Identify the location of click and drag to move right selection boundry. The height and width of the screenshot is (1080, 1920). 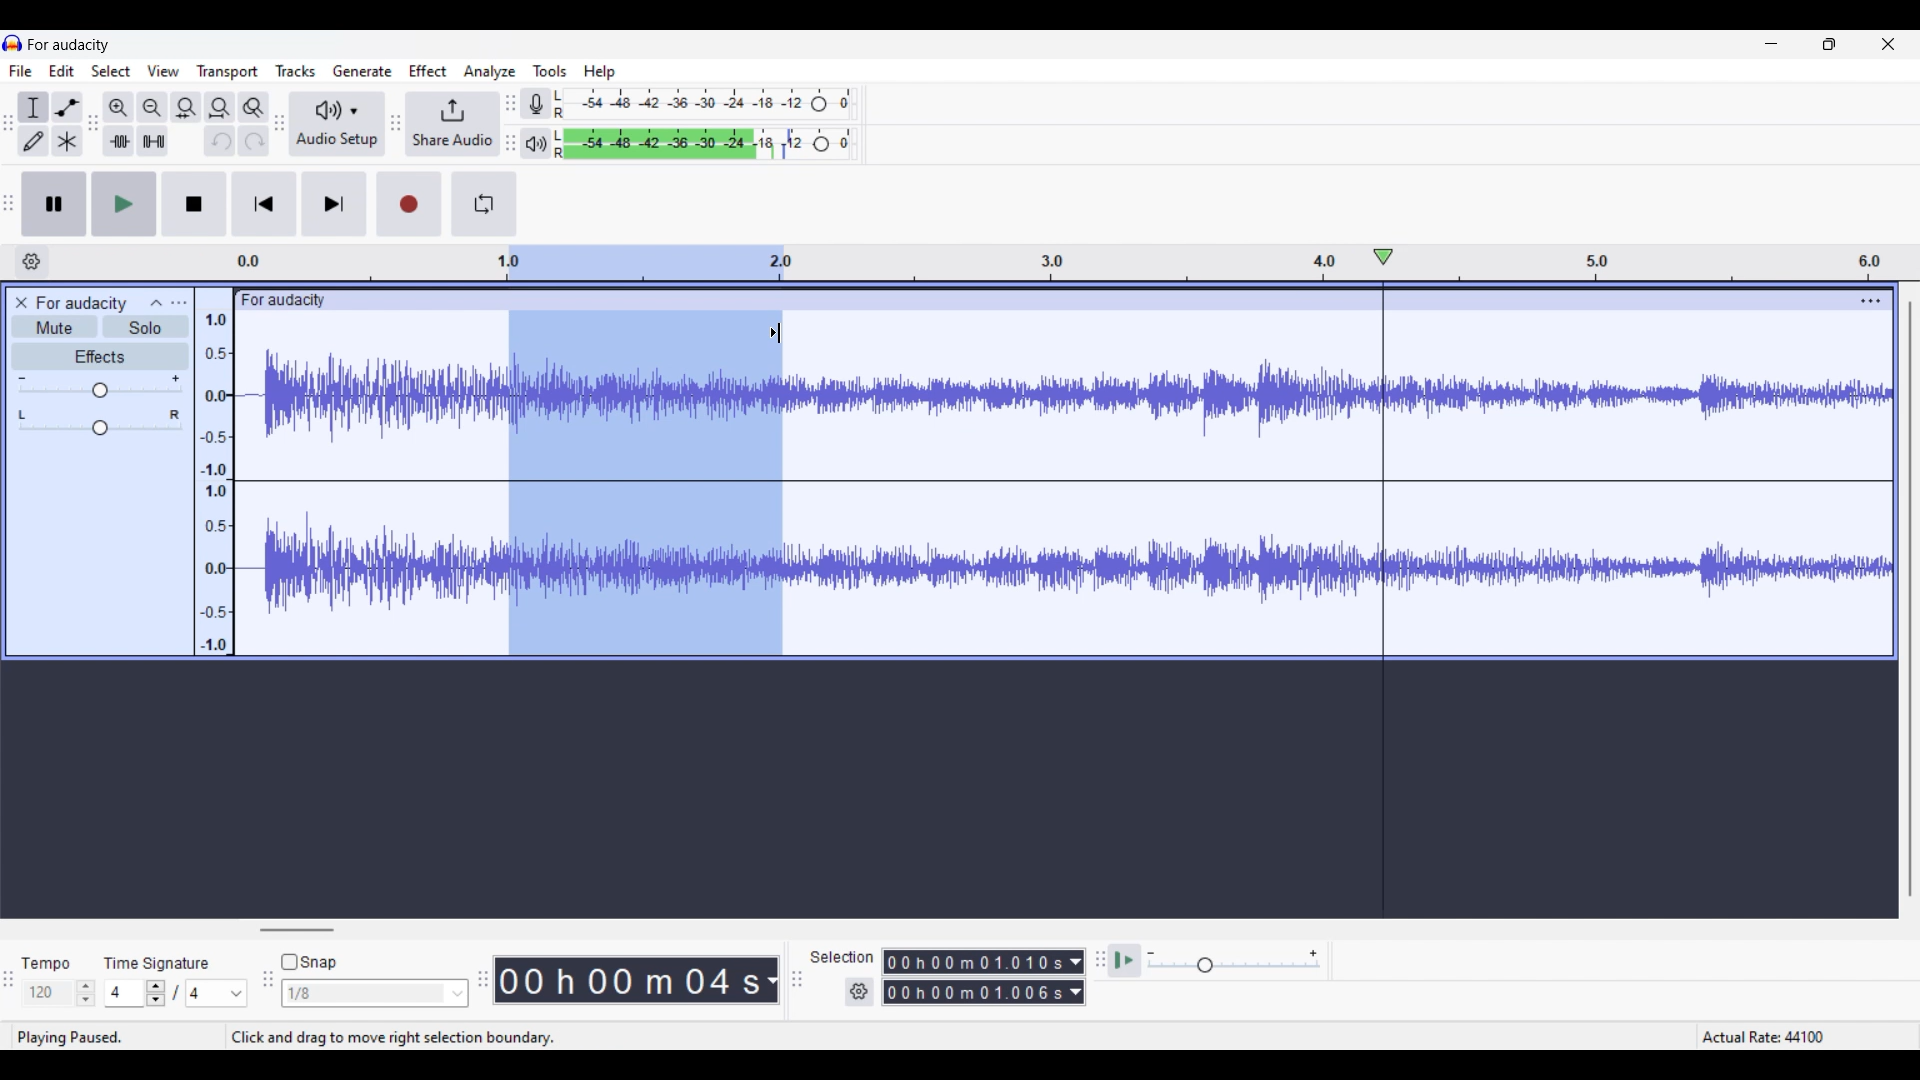
(393, 1031).